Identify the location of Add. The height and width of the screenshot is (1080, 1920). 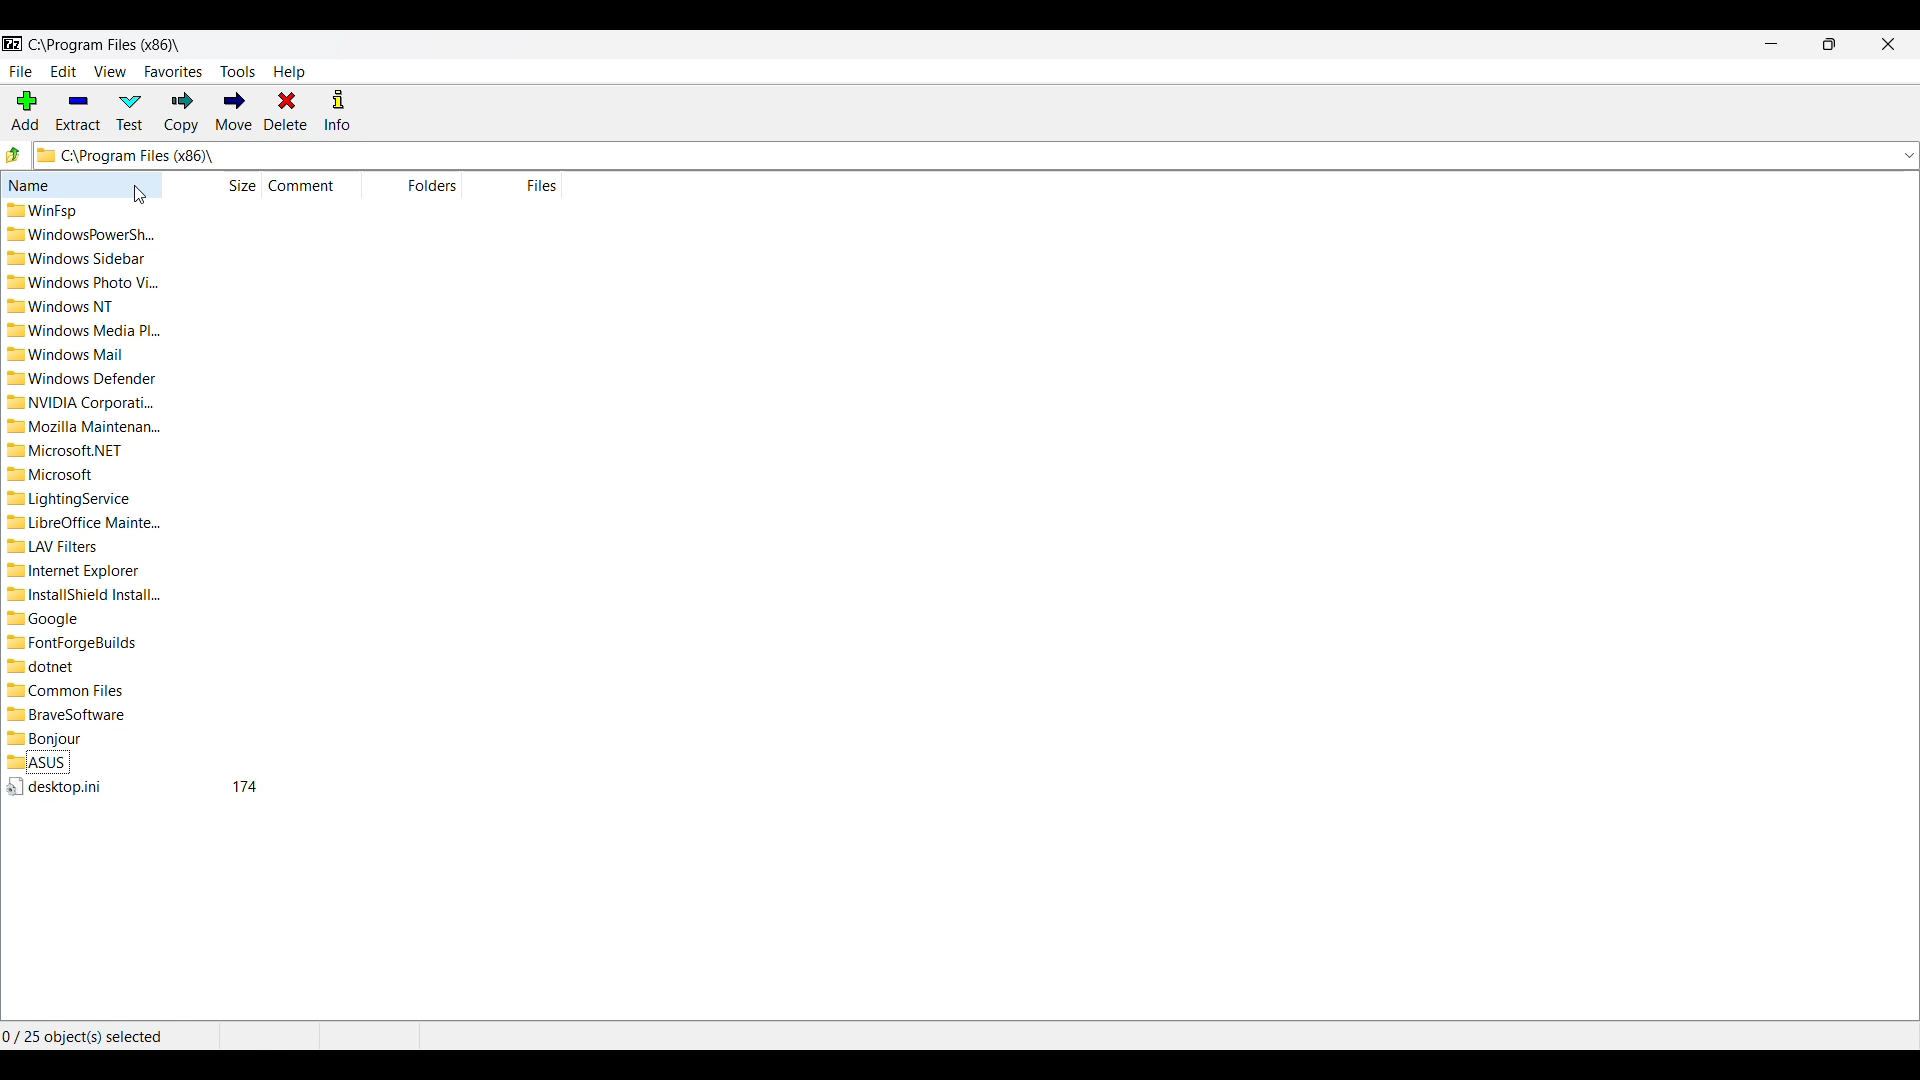
(26, 110).